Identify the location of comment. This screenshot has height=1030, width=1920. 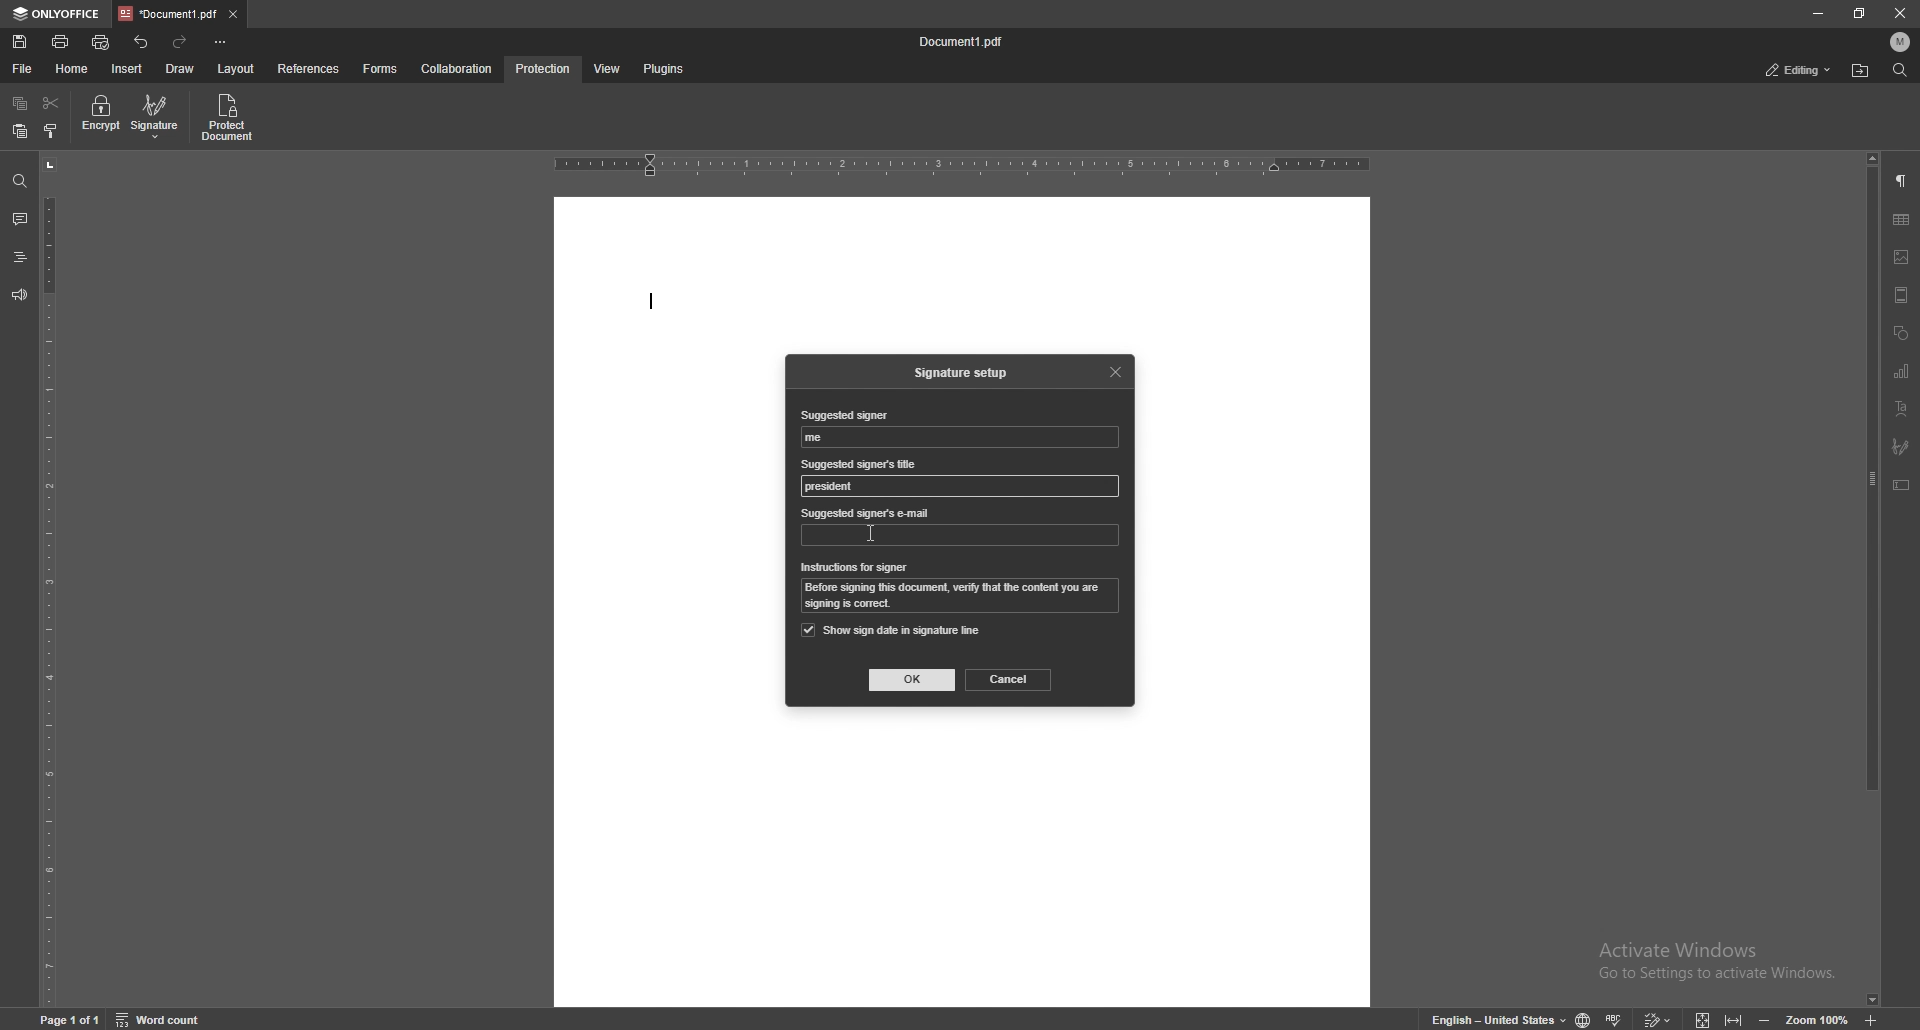
(17, 219).